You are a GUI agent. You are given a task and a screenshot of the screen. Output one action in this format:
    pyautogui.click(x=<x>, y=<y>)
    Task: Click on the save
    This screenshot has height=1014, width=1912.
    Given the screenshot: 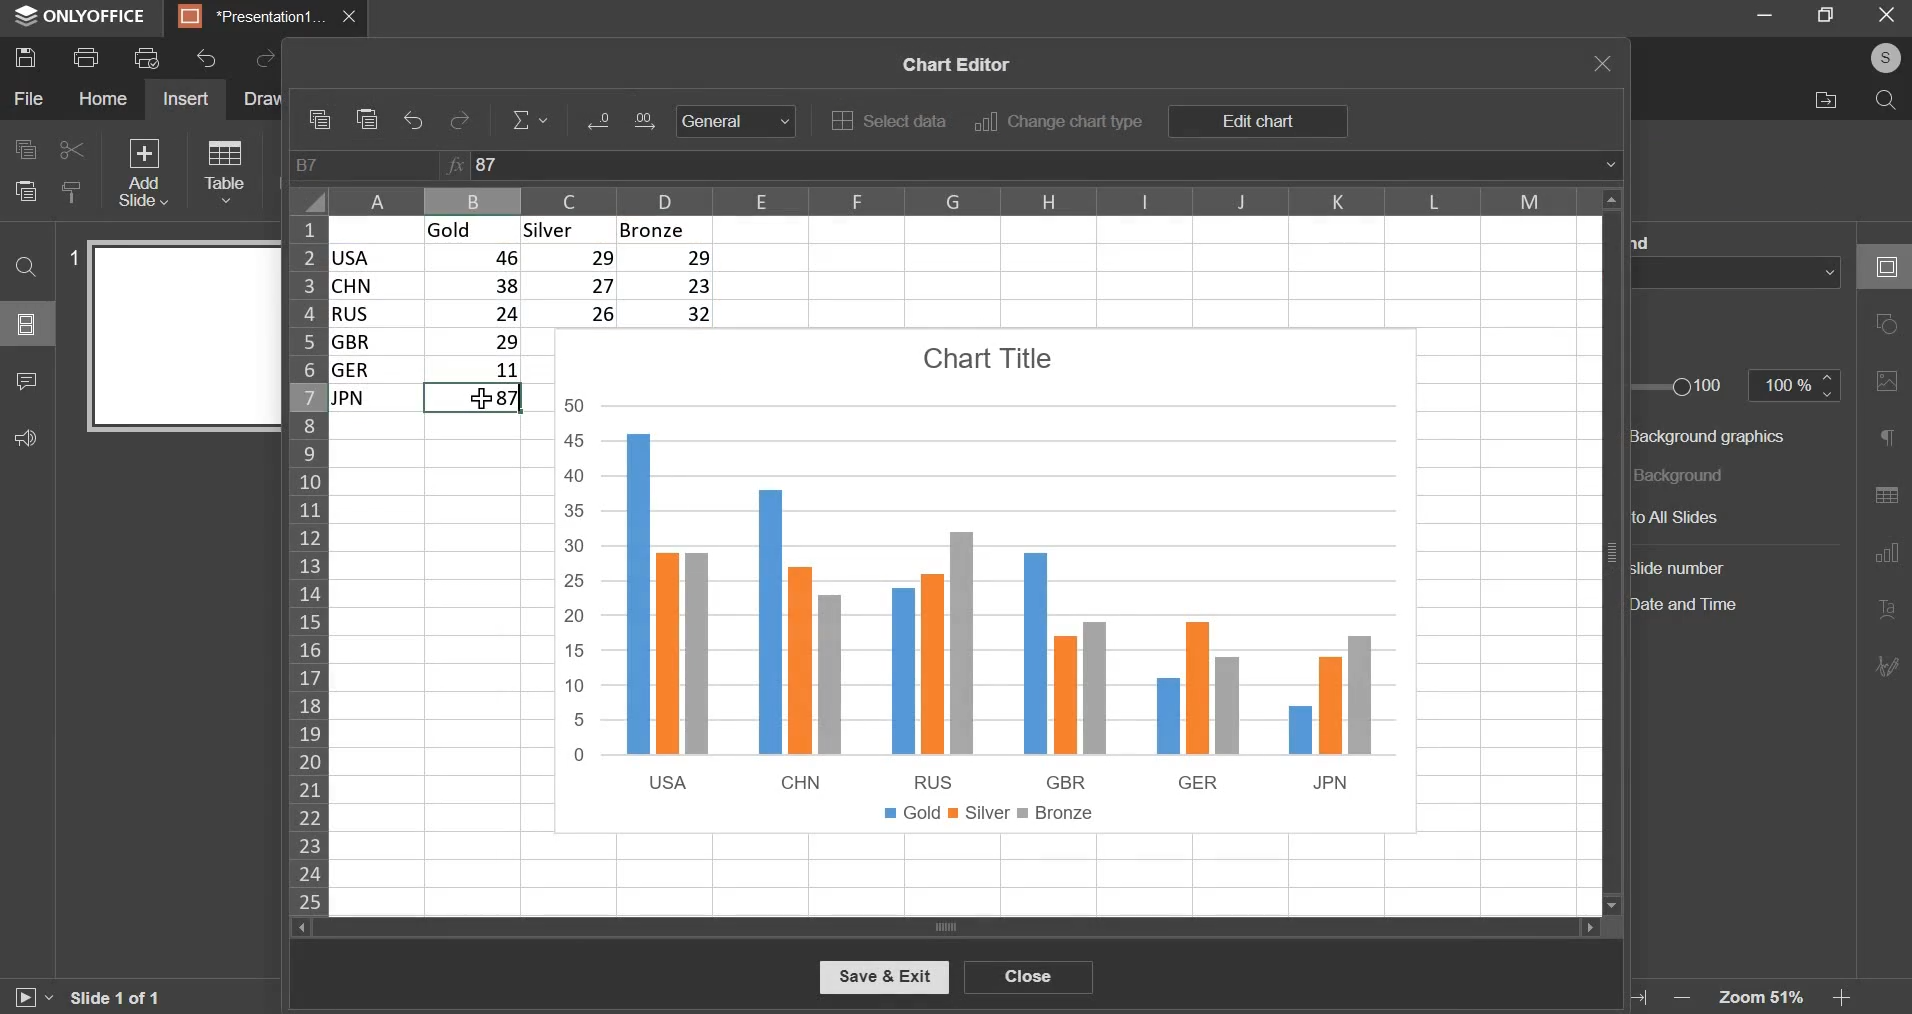 What is the action you would take?
    pyautogui.click(x=25, y=58)
    